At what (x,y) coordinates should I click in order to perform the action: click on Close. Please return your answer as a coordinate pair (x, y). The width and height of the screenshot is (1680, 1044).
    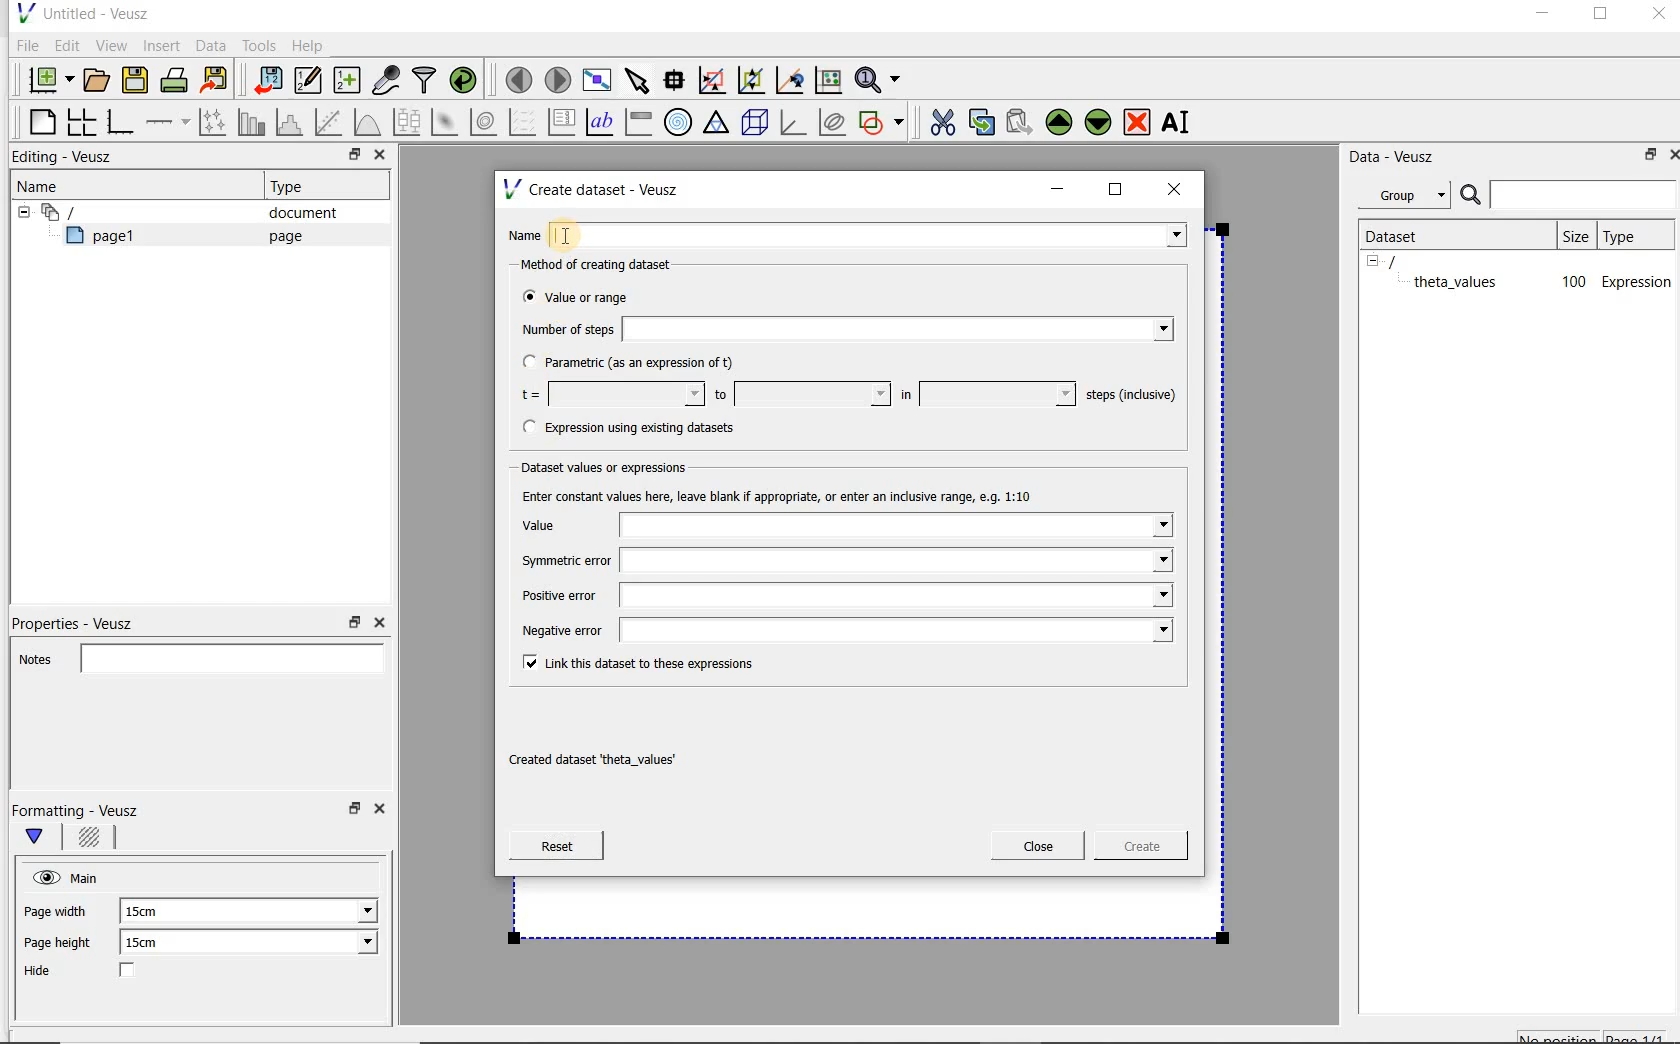
    Looking at the image, I should click on (378, 157).